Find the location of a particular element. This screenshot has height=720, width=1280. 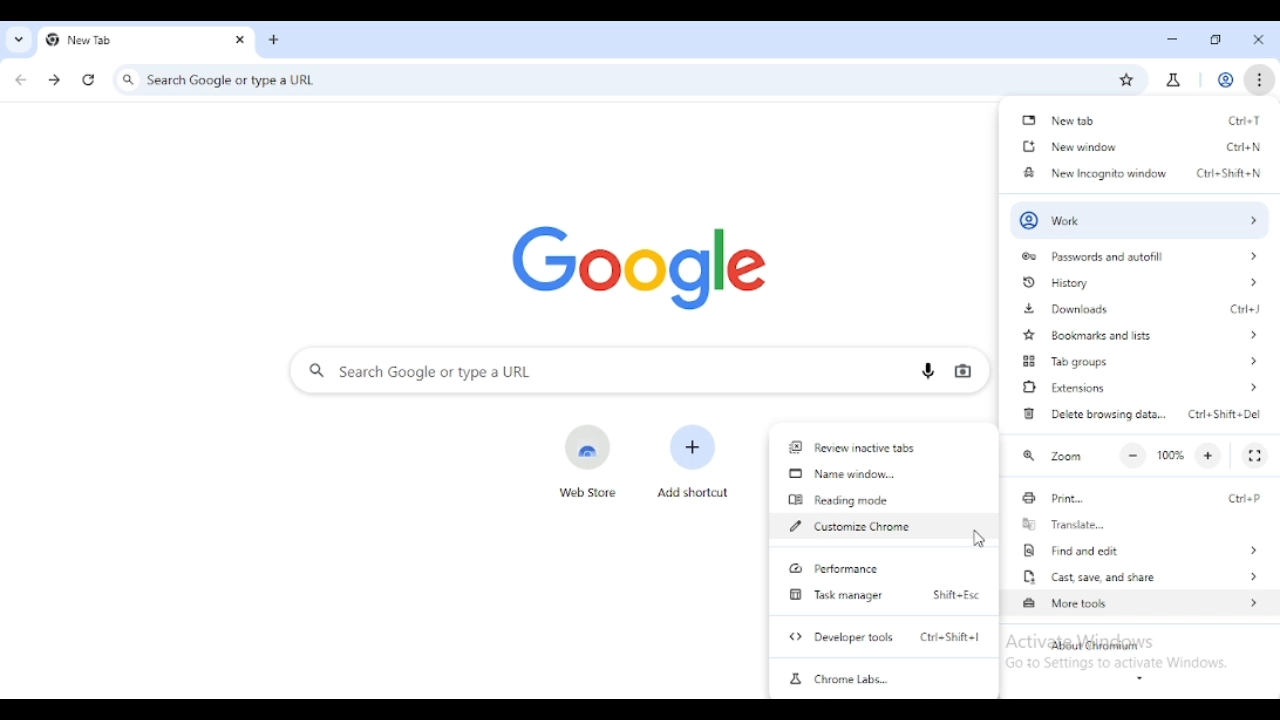

downloads is located at coordinates (1066, 309).